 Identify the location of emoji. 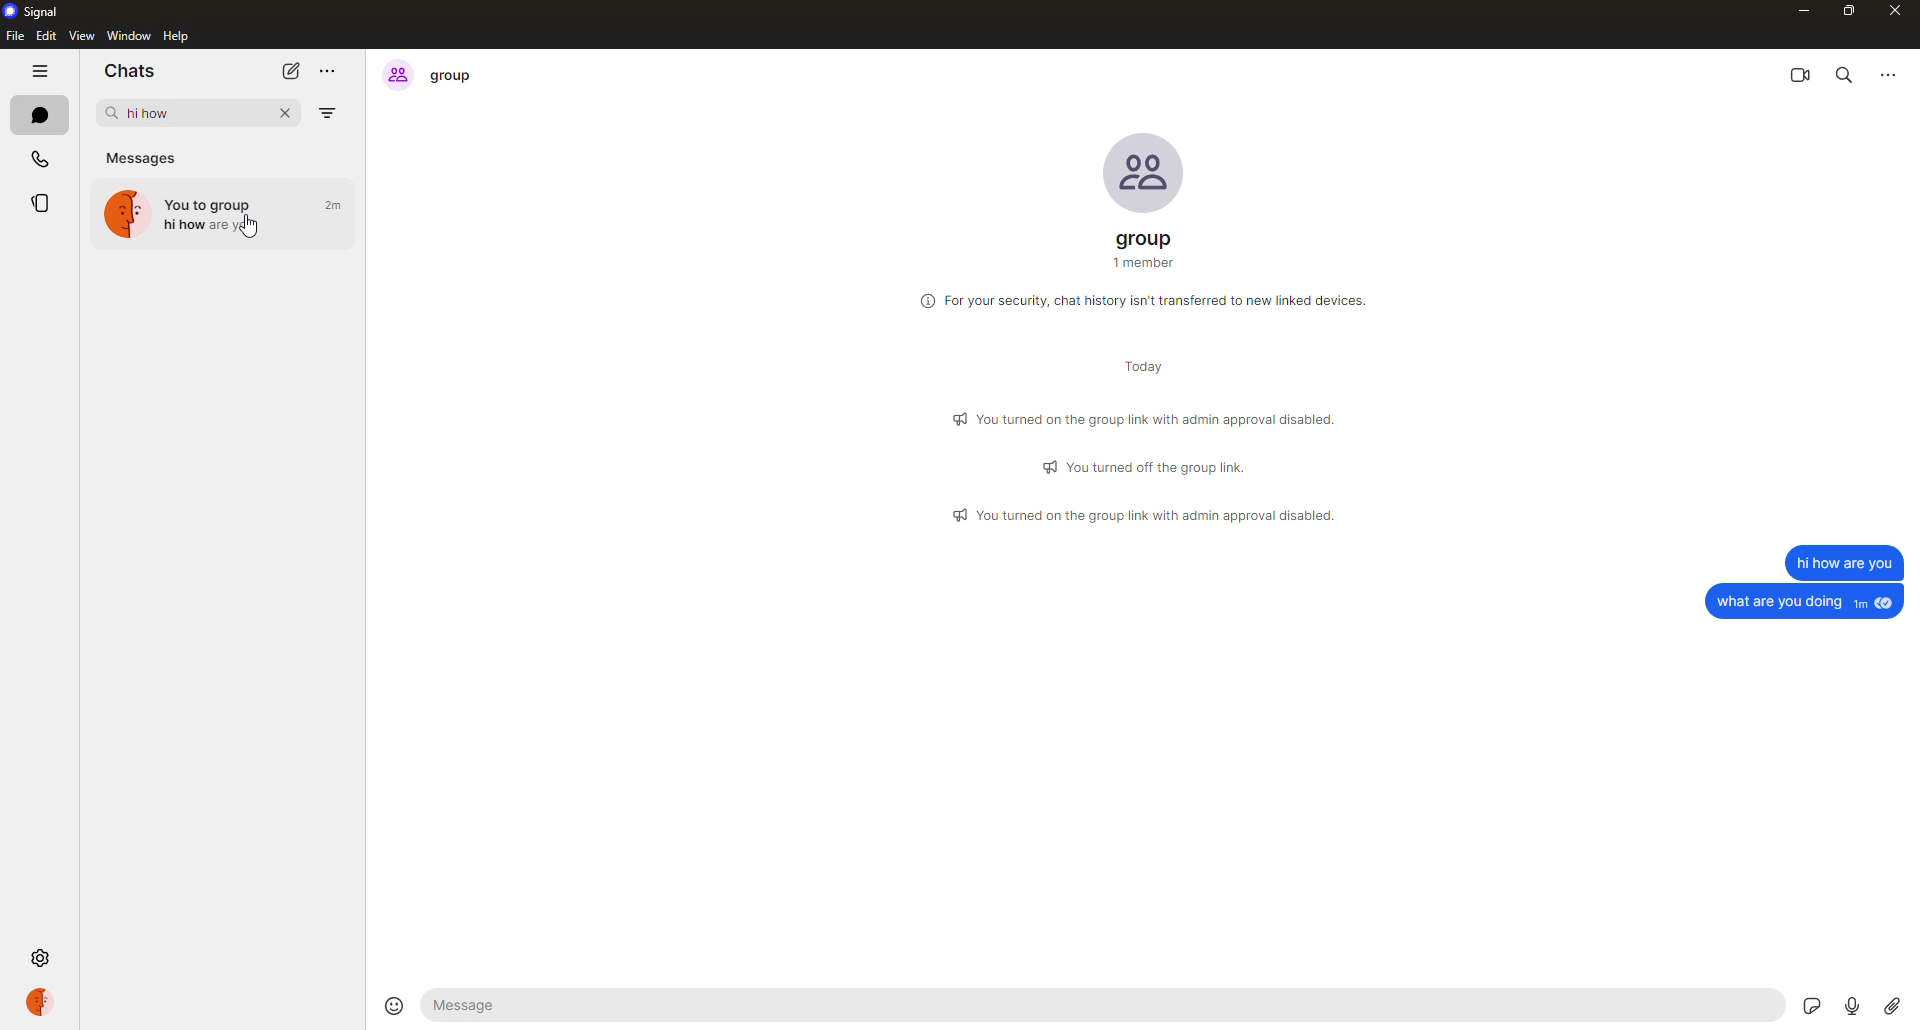
(391, 1003).